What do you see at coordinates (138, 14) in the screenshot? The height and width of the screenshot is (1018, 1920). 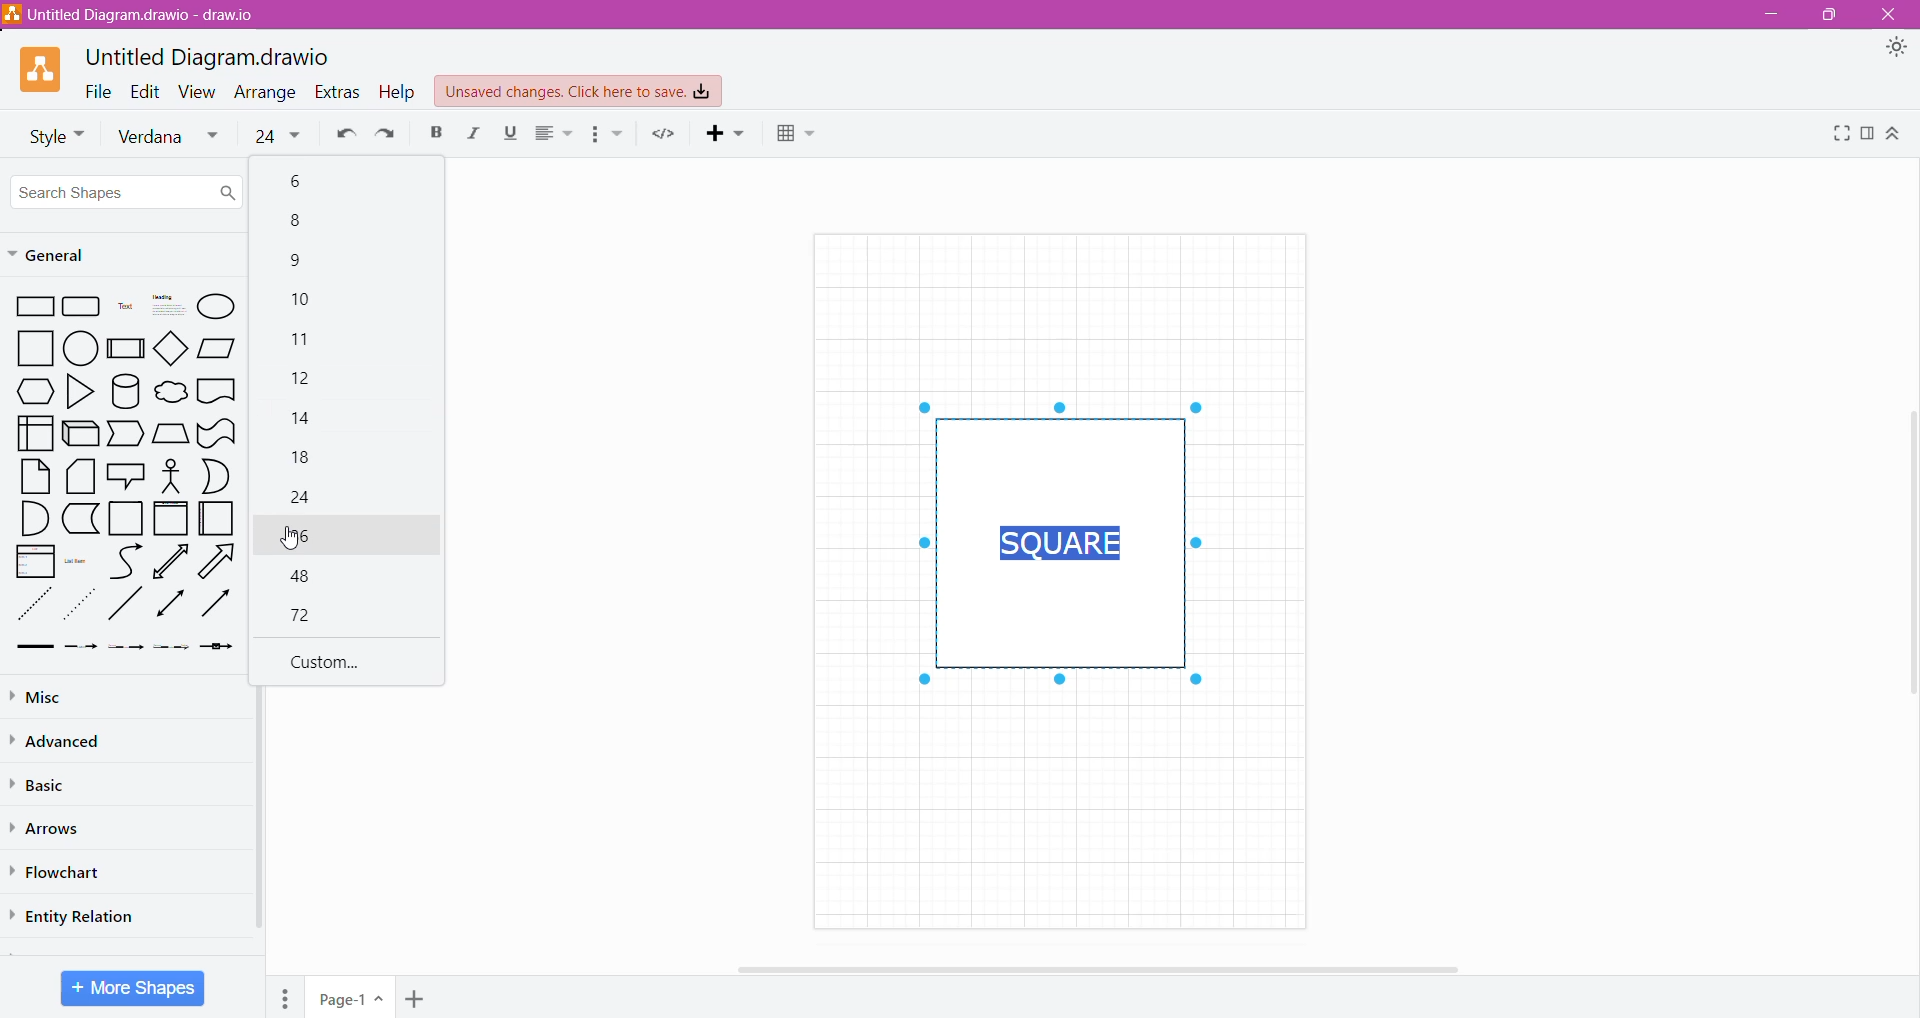 I see `Diagram Title.draw.io - Application Name` at bounding box center [138, 14].